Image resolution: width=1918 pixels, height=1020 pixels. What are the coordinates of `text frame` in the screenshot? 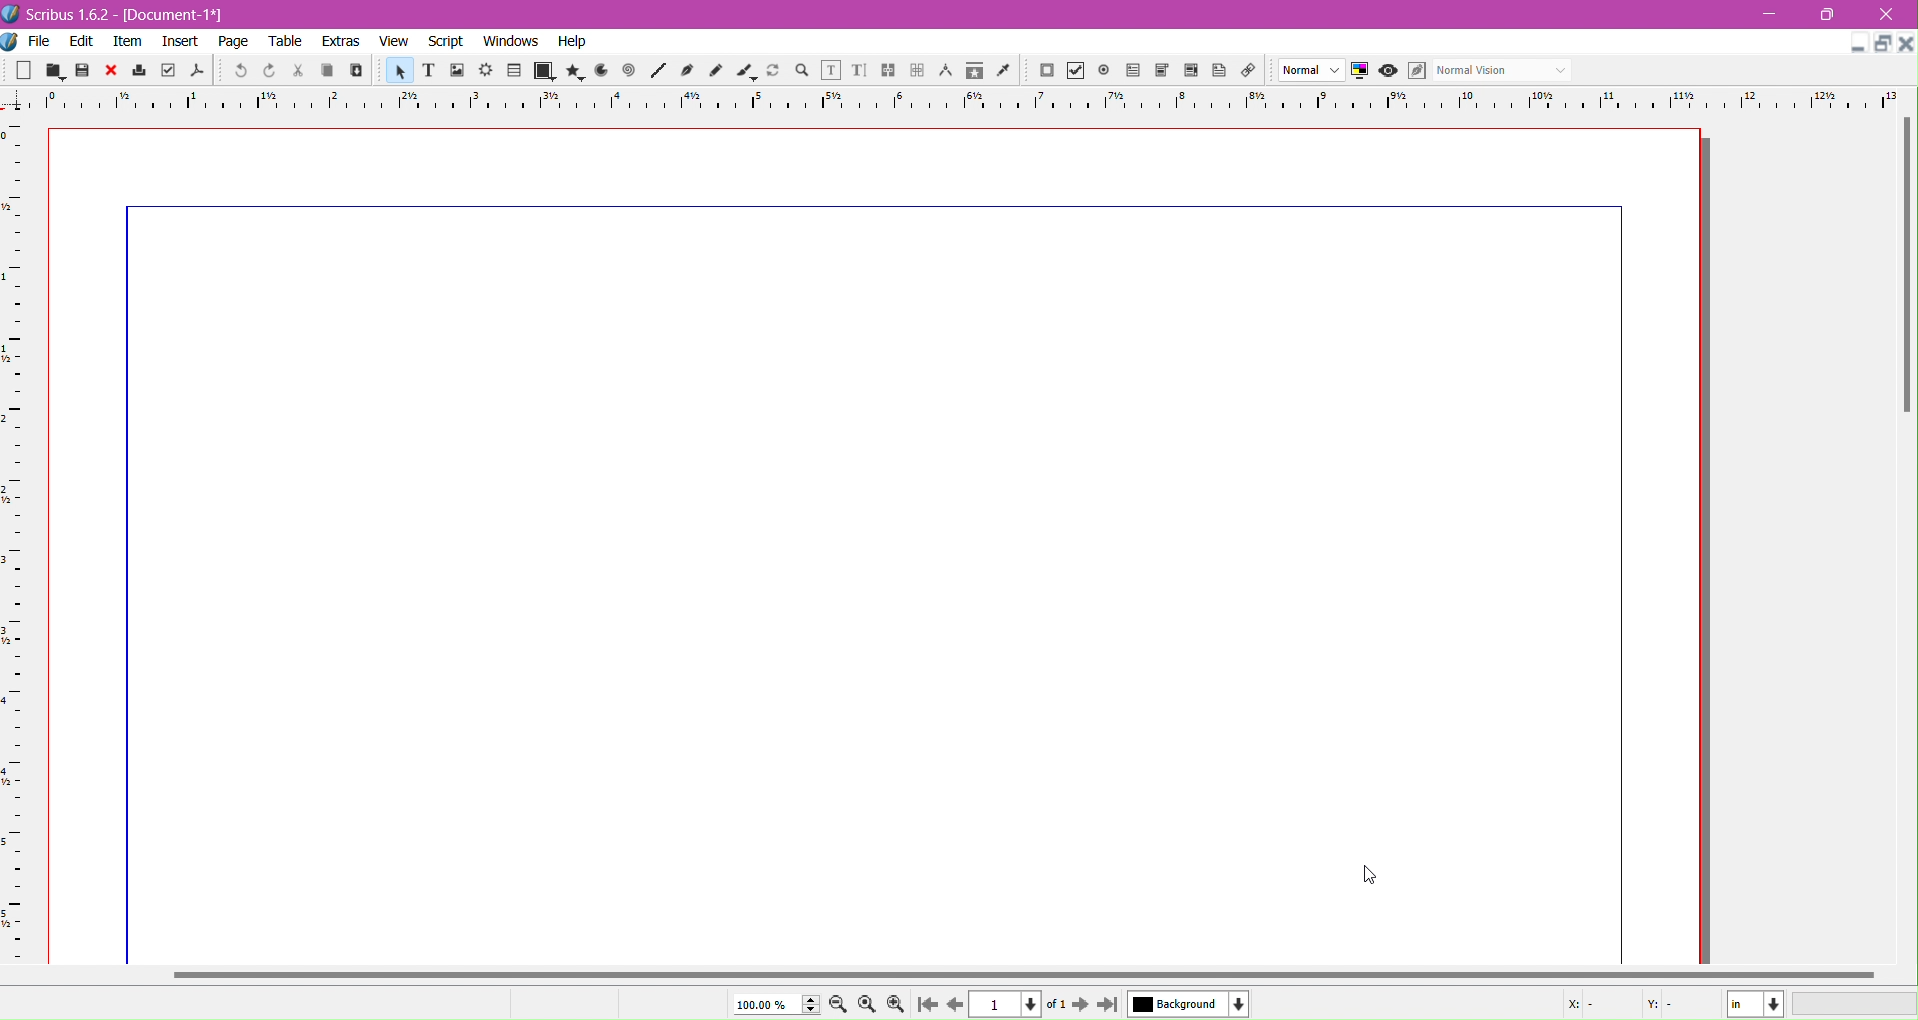 It's located at (427, 73).